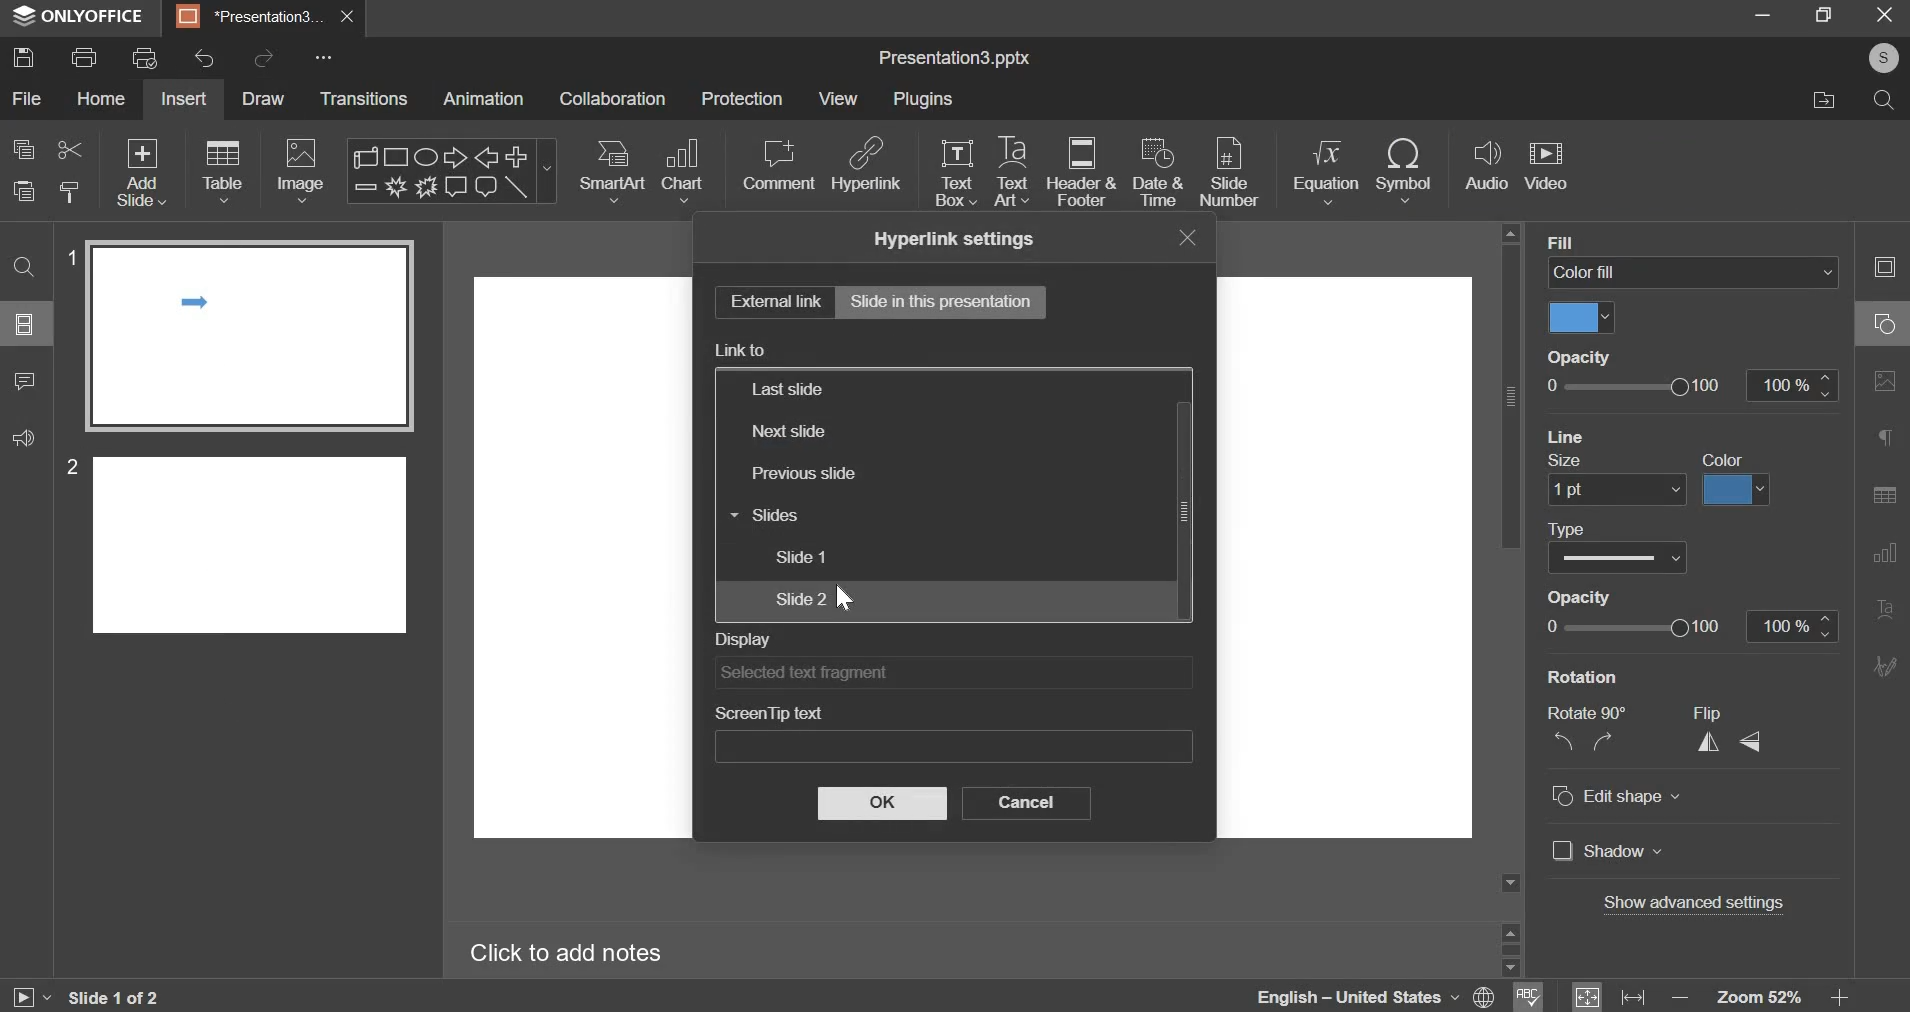 The height and width of the screenshot is (1012, 1910). What do you see at coordinates (1763, 14) in the screenshot?
I see `minimize` at bounding box center [1763, 14].